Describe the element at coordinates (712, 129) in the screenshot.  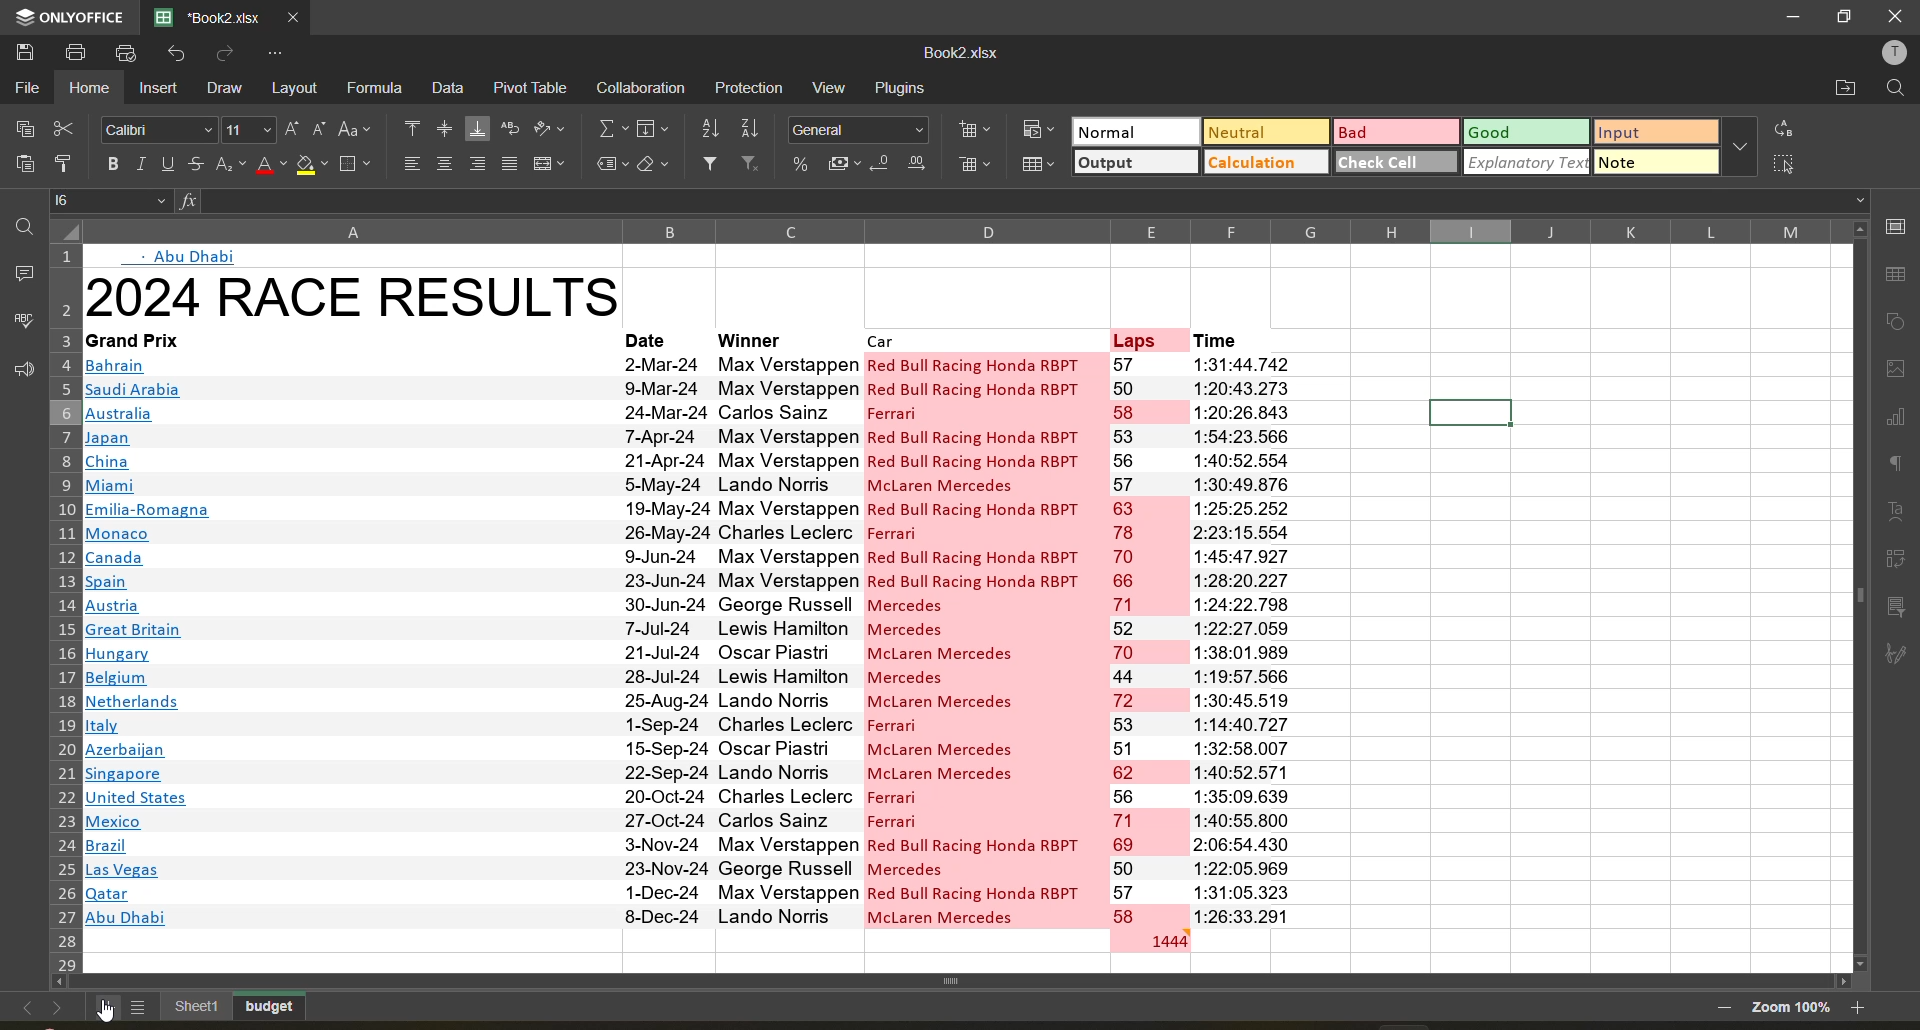
I see `sort ascending` at that location.